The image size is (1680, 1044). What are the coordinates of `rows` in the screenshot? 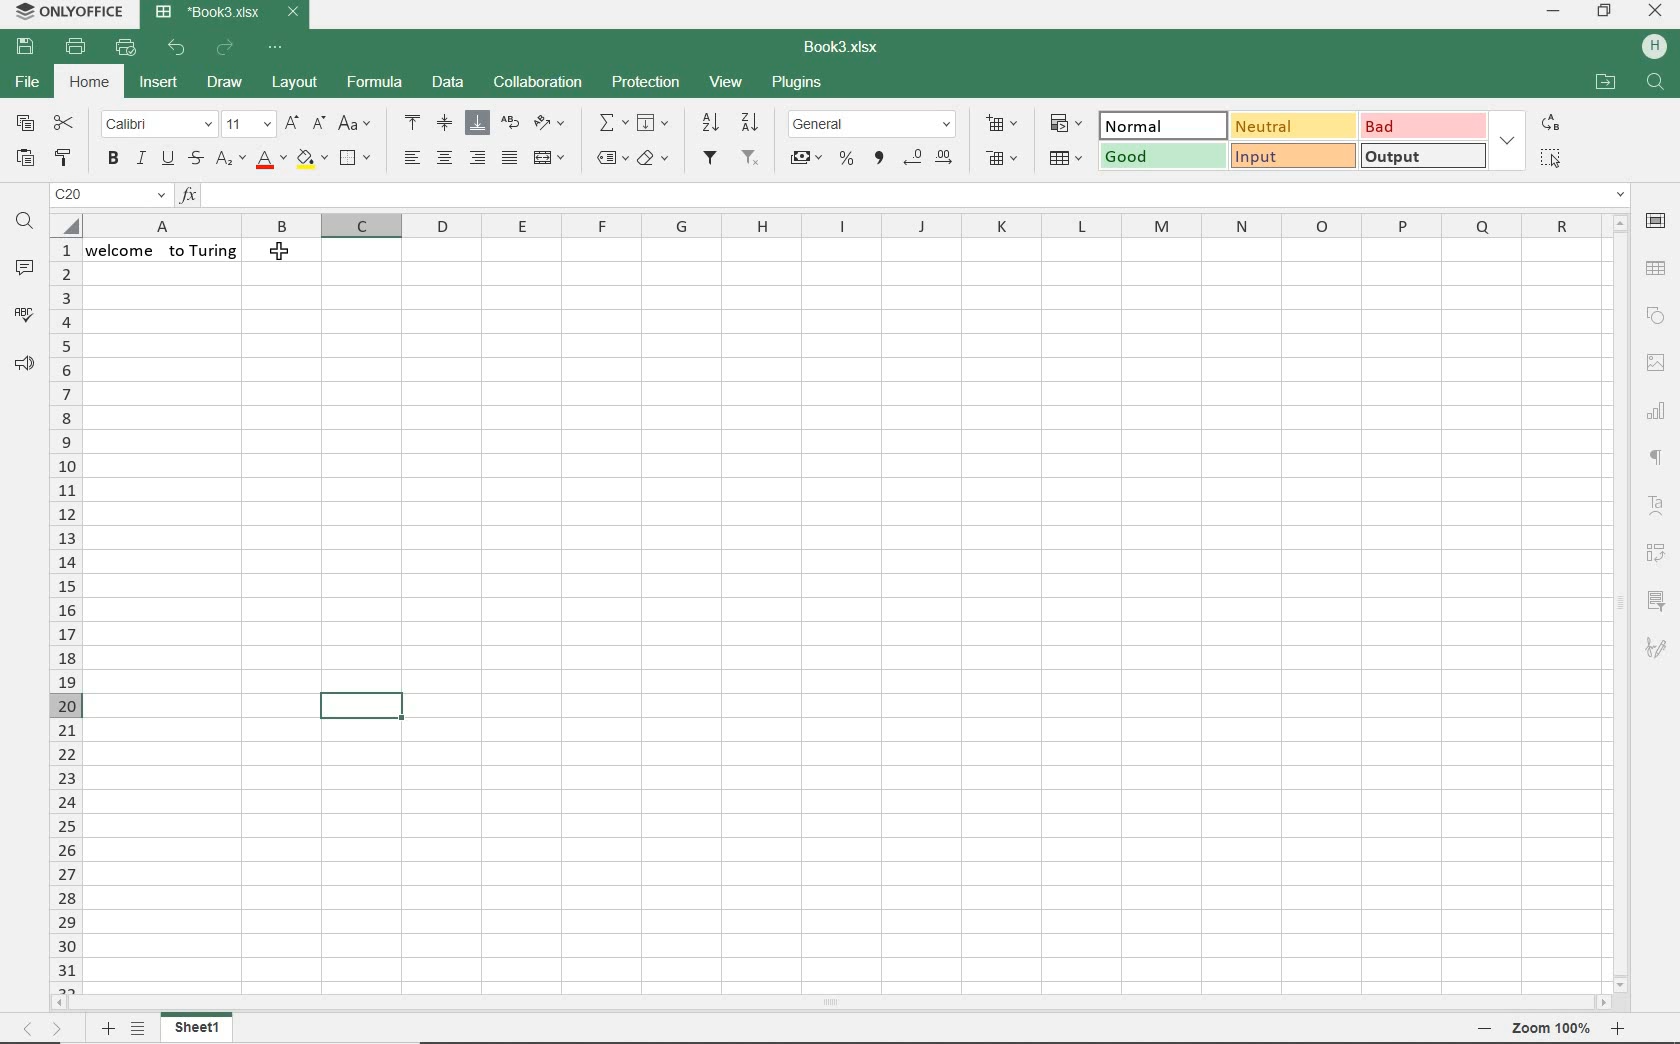 It's located at (67, 614).